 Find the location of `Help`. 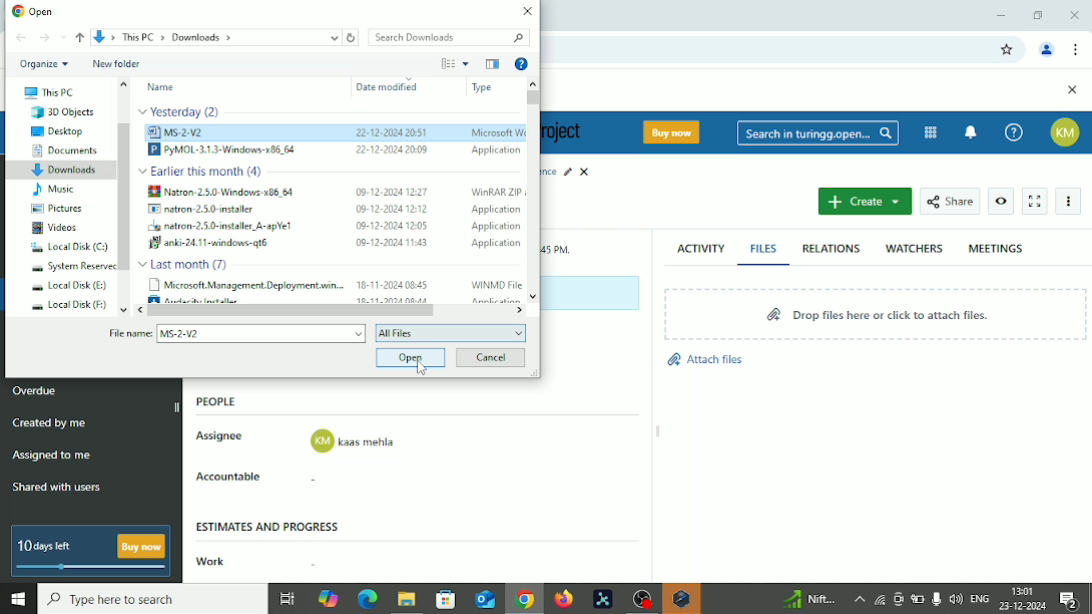

Help is located at coordinates (522, 63).